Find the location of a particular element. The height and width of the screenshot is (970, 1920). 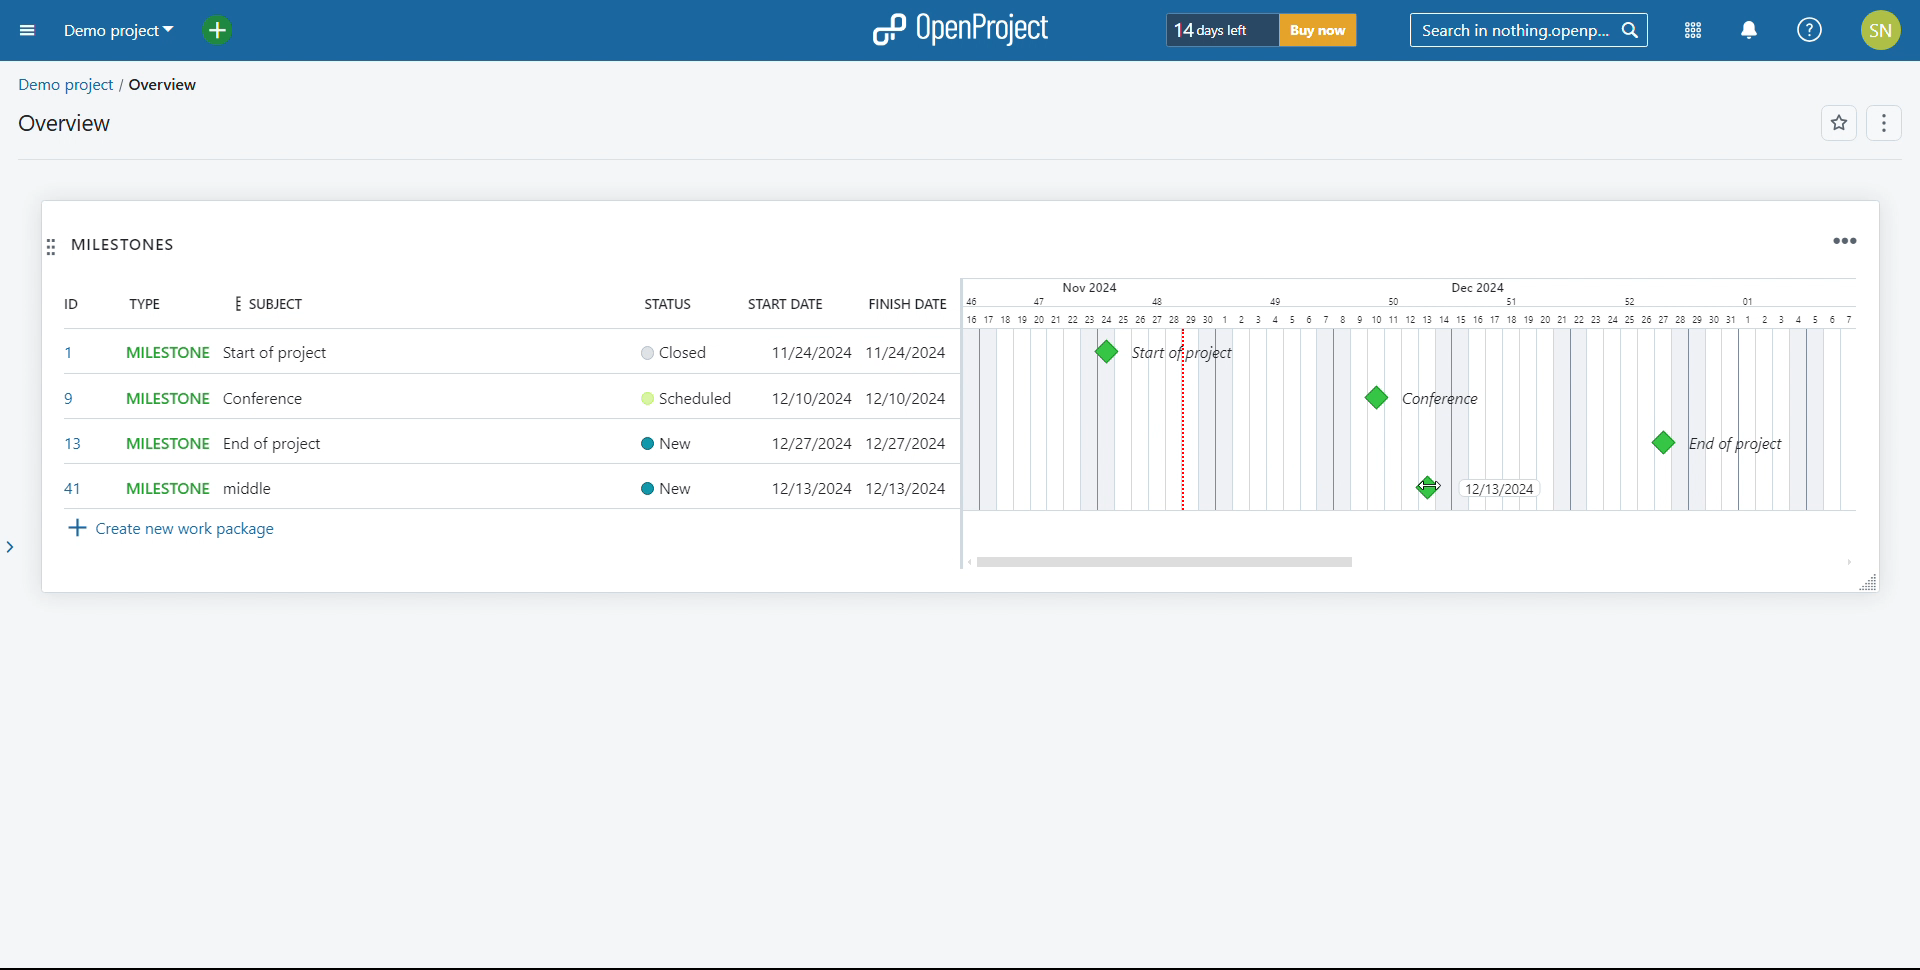

resize is located at coordinates (1867, 582).